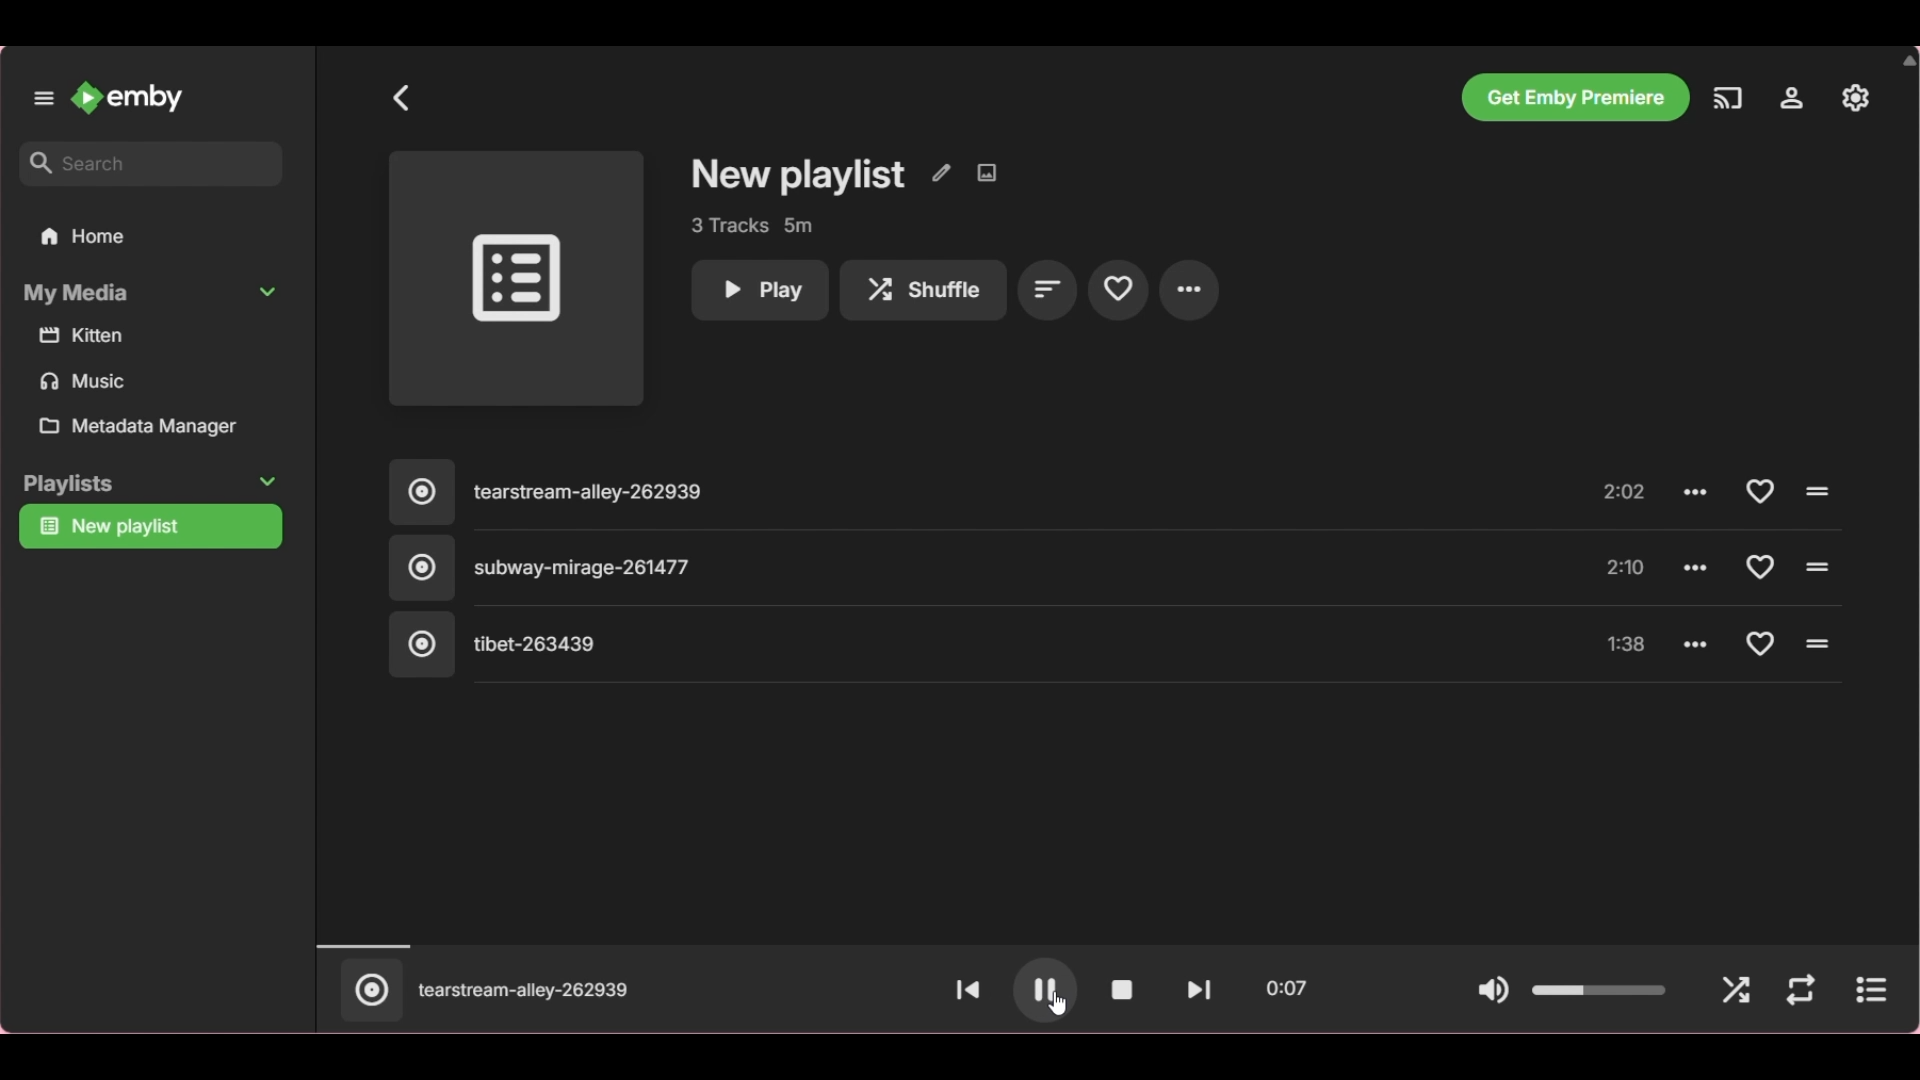 The image size is (1920, 1080). Describe the element at coordinates (1791, 98) in the screenshot. I see `Settings ` at that location.